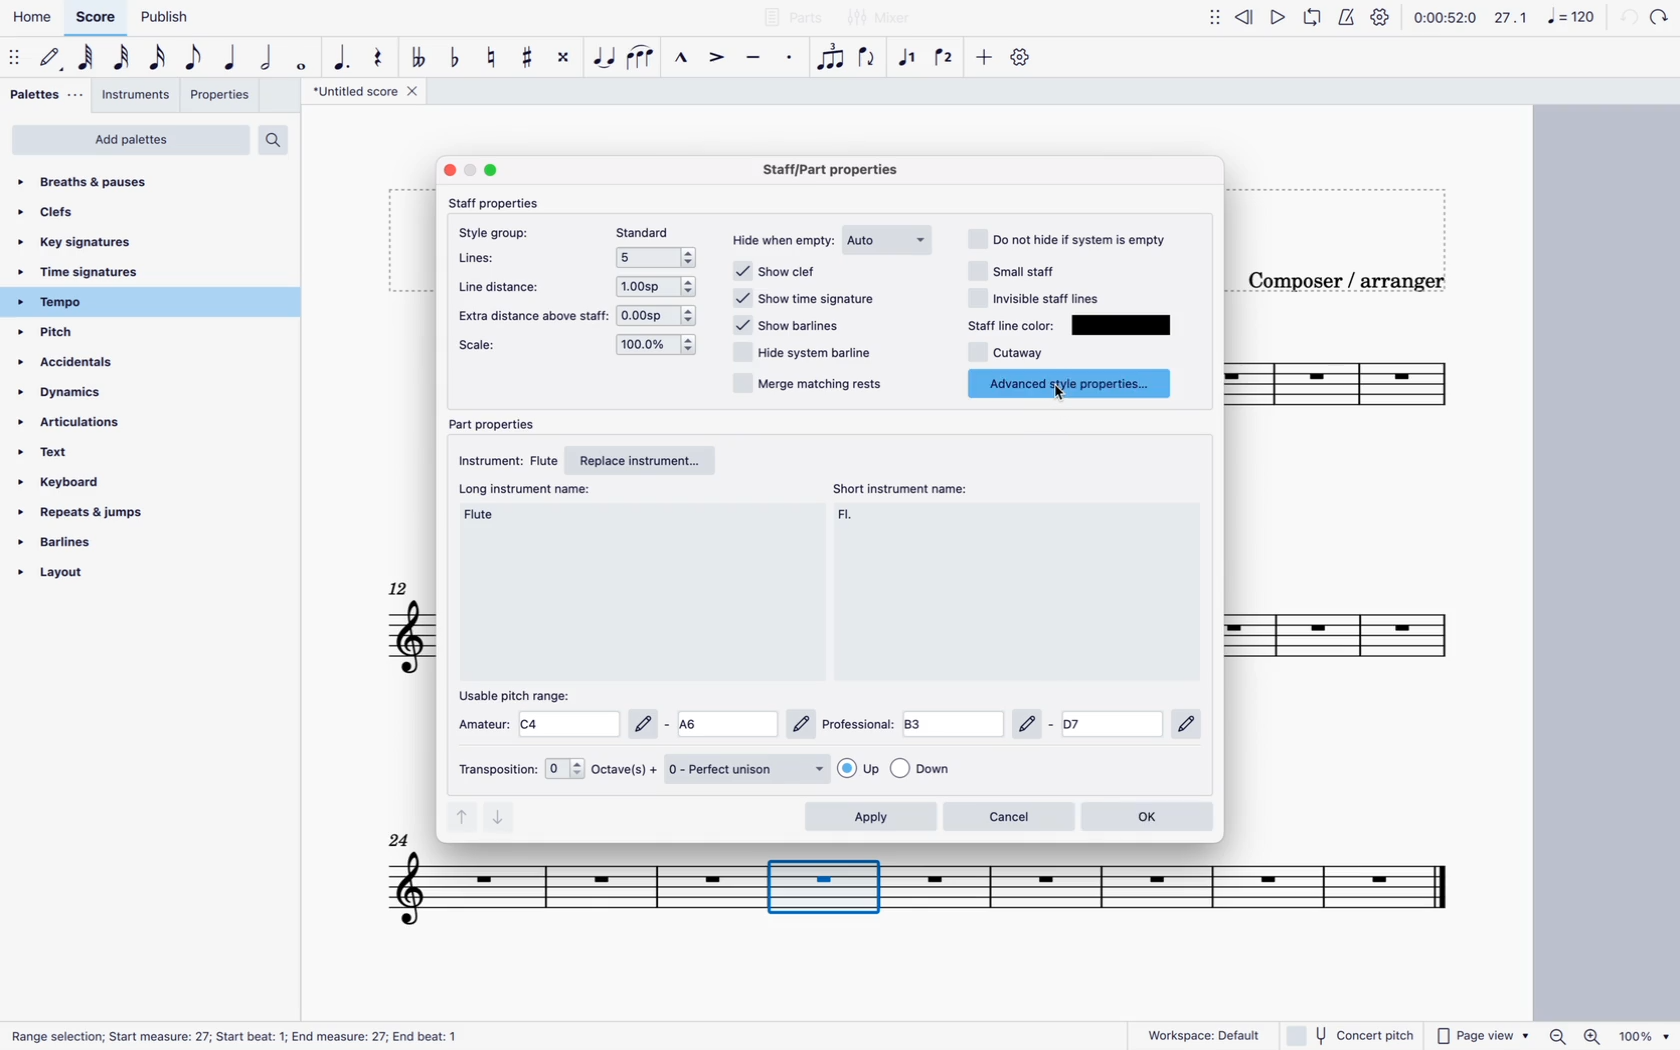 Image resolution: width=1680 pixels, height=1050 pixels. I want to click on , so click(887, 19).